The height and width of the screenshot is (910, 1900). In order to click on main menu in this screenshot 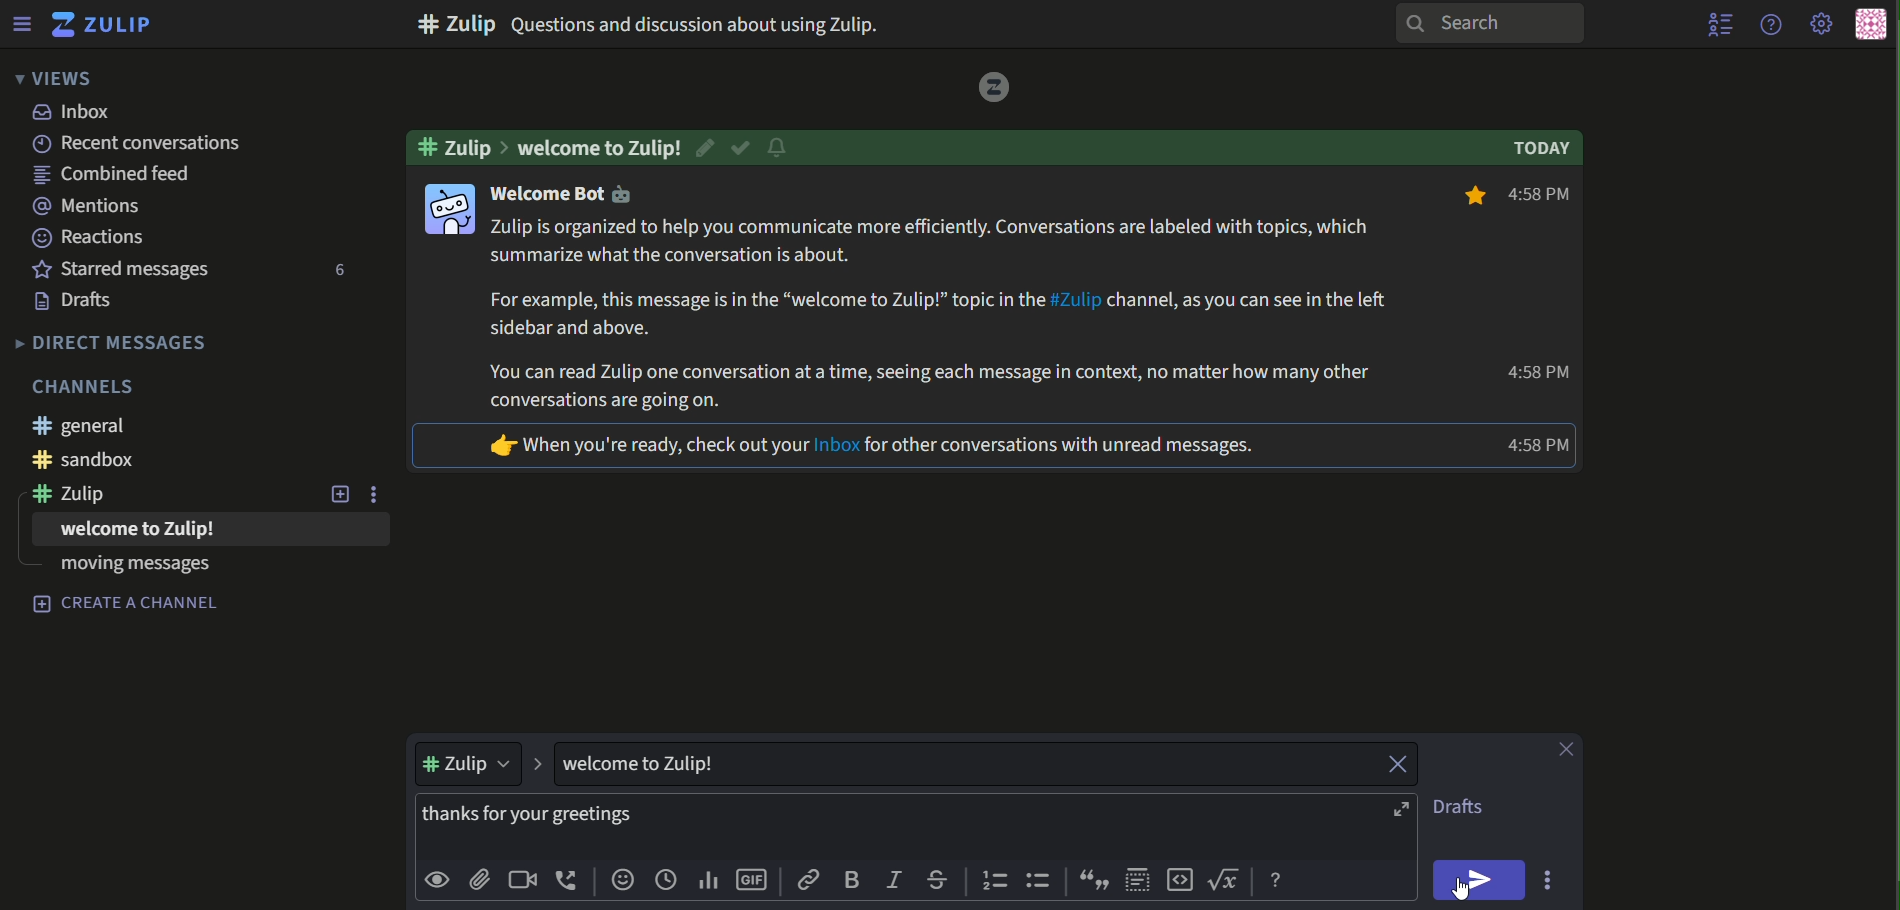, I will do `click(1823, 25)`.